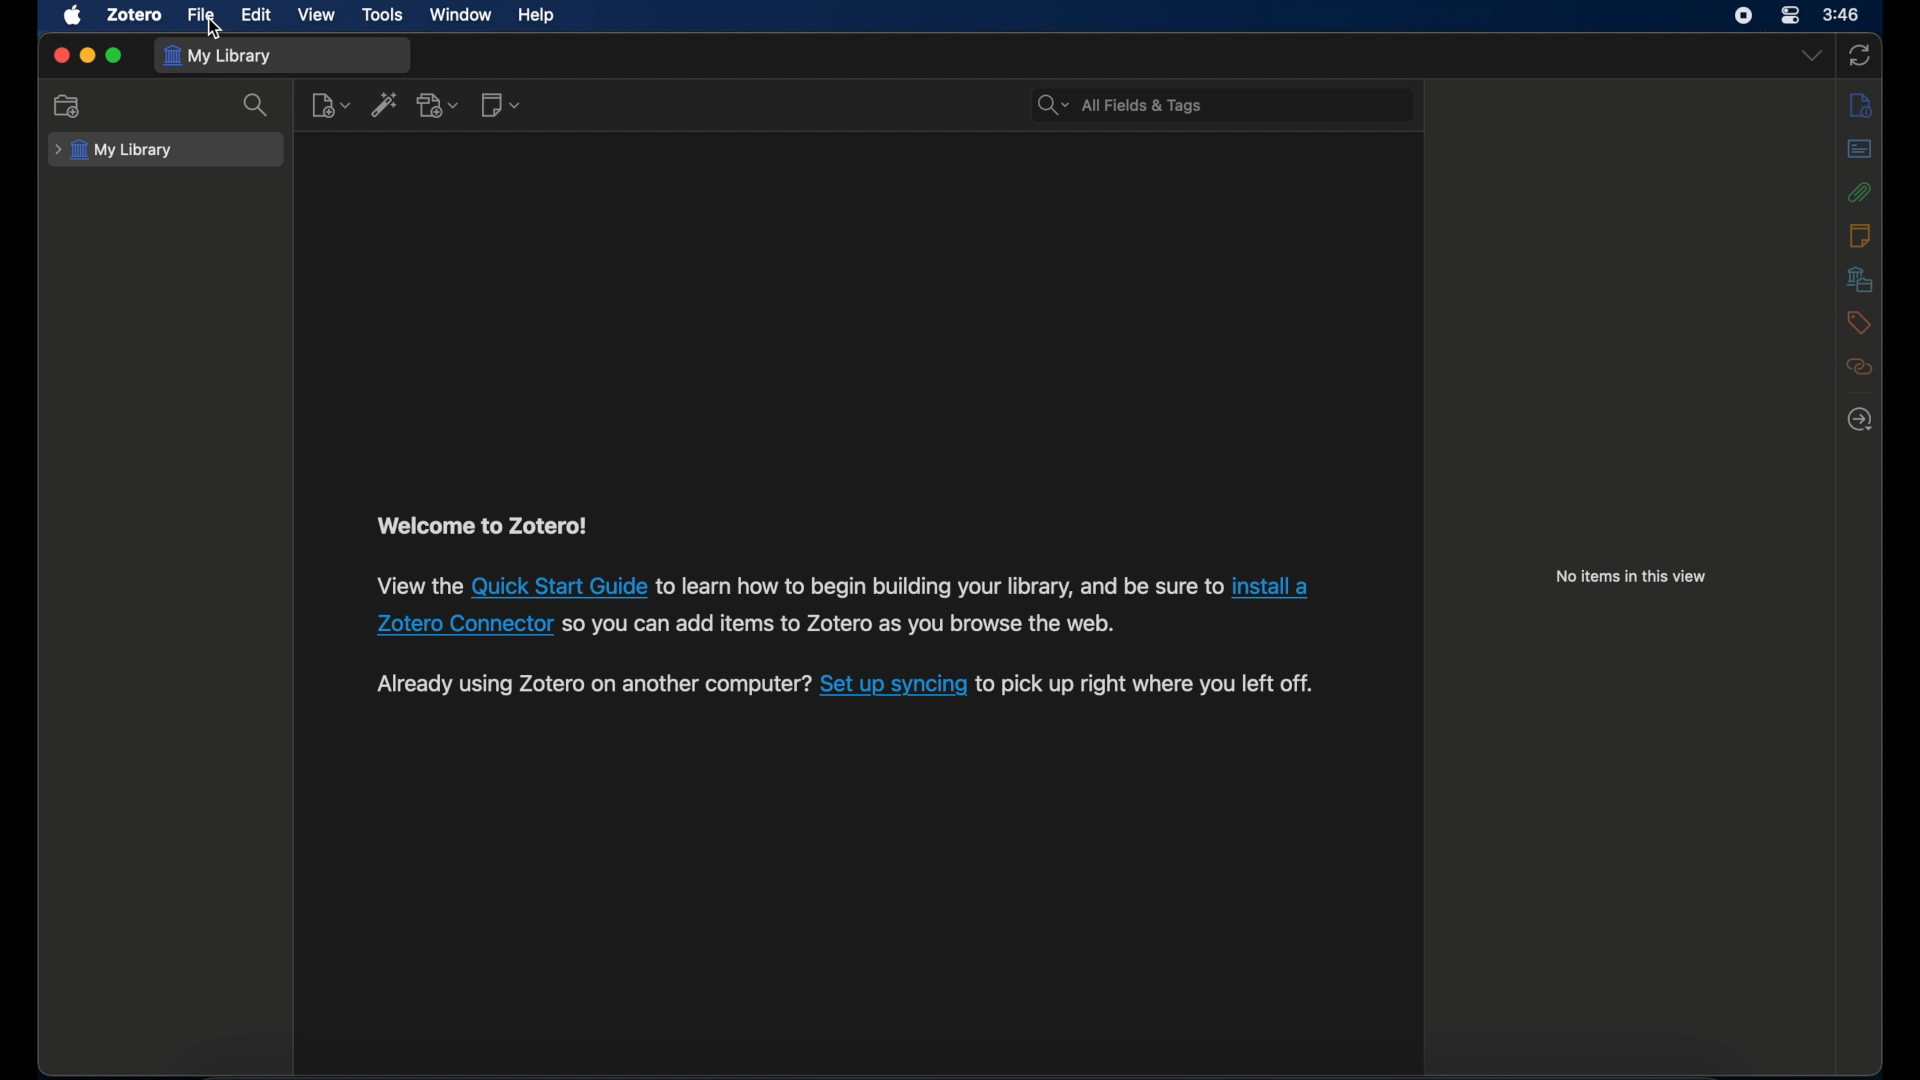  I want to click on notes, so click(1860, 234).